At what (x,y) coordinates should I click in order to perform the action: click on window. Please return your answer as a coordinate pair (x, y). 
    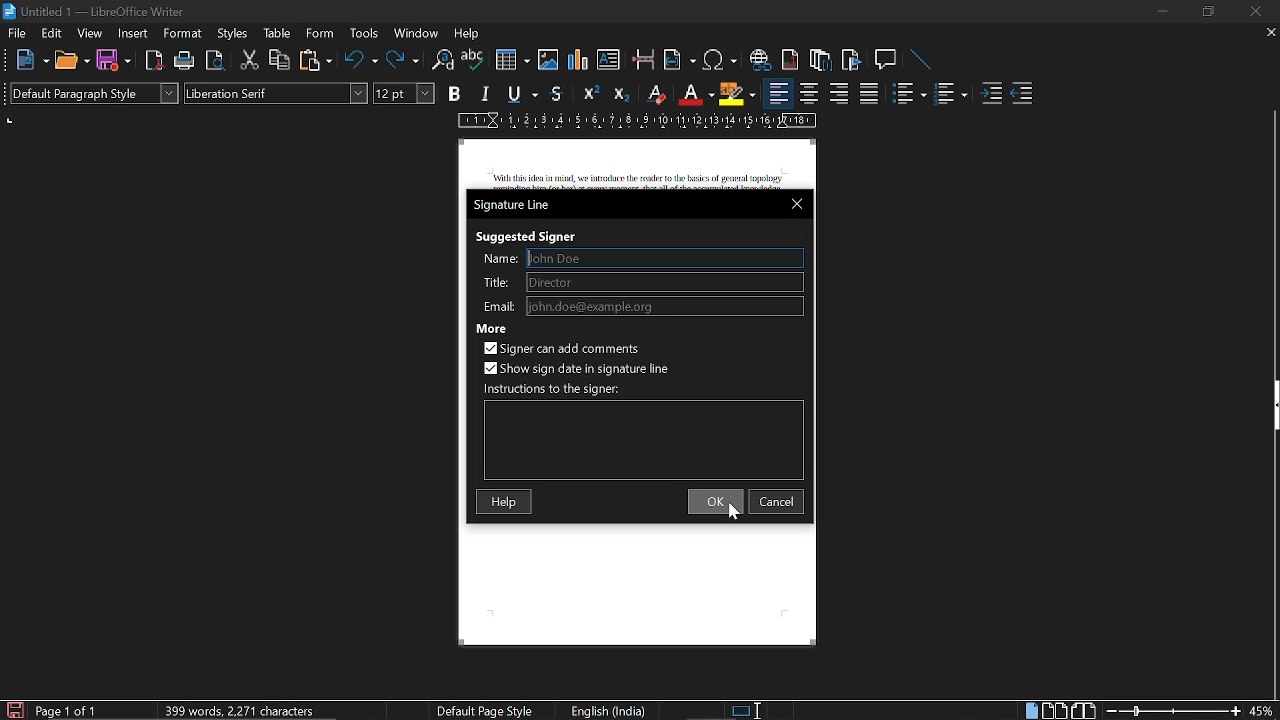
    Looking at the image, I should click on (416, 34).